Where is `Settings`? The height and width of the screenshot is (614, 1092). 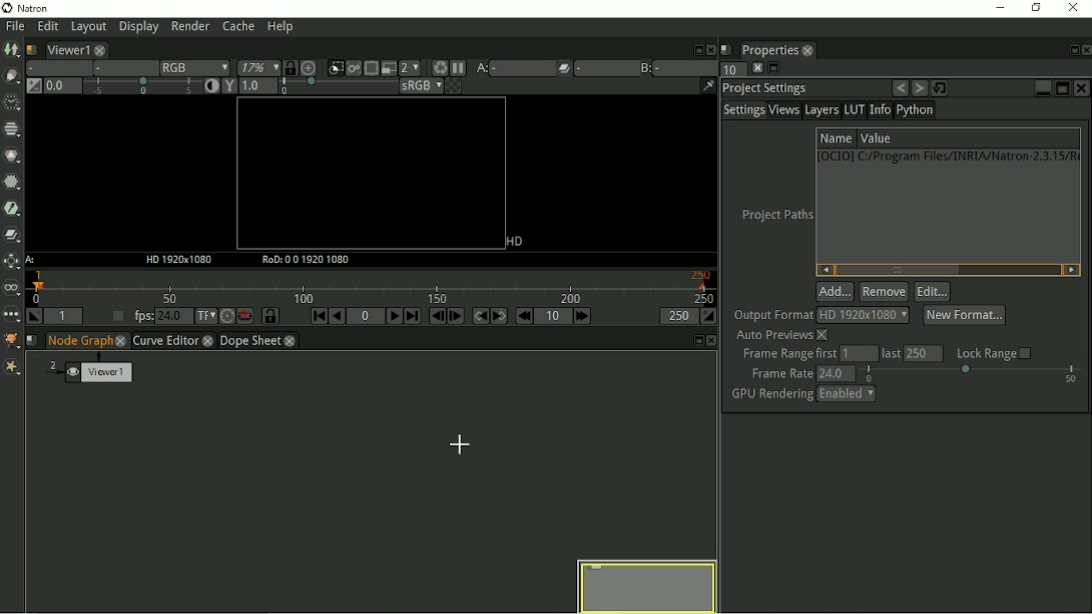 Settings is located at coordinates (743, 111).